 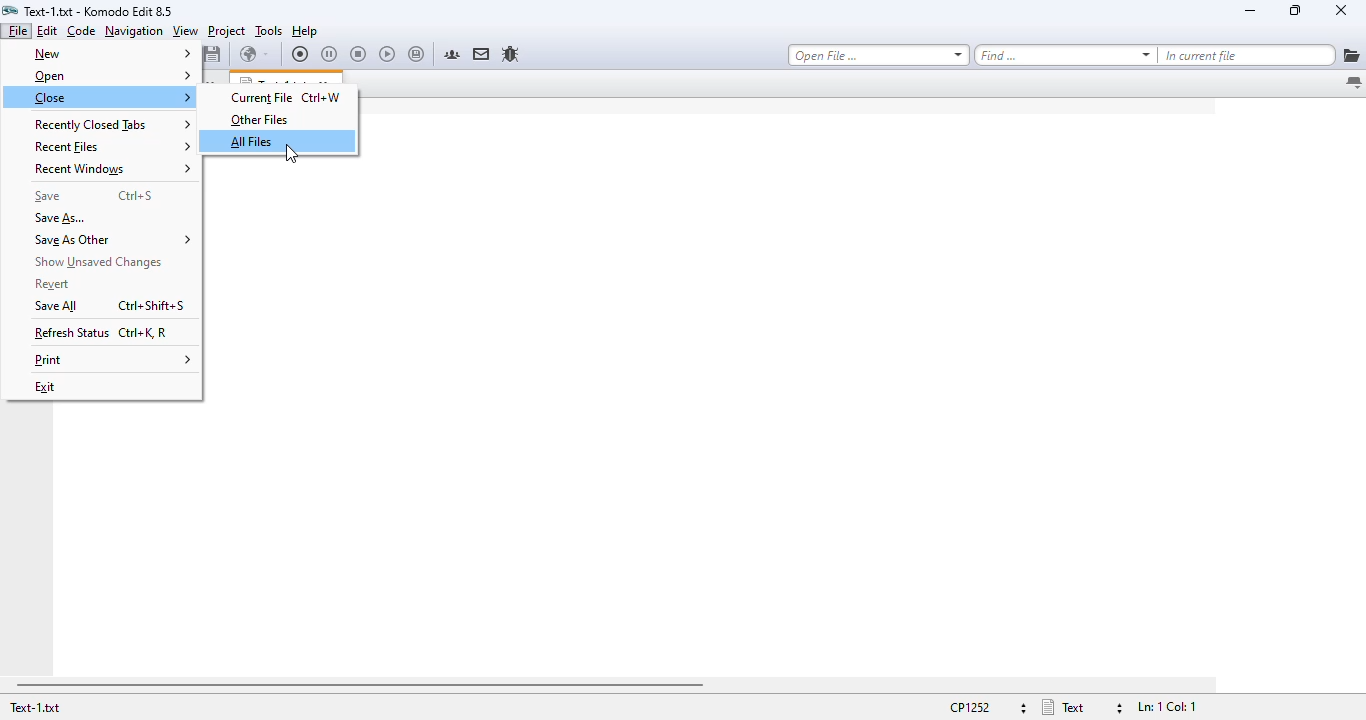 What do you see at coordinates (329, 55) in the screenshot?
I see `pause macro recording` at bounding box center [329, 55].